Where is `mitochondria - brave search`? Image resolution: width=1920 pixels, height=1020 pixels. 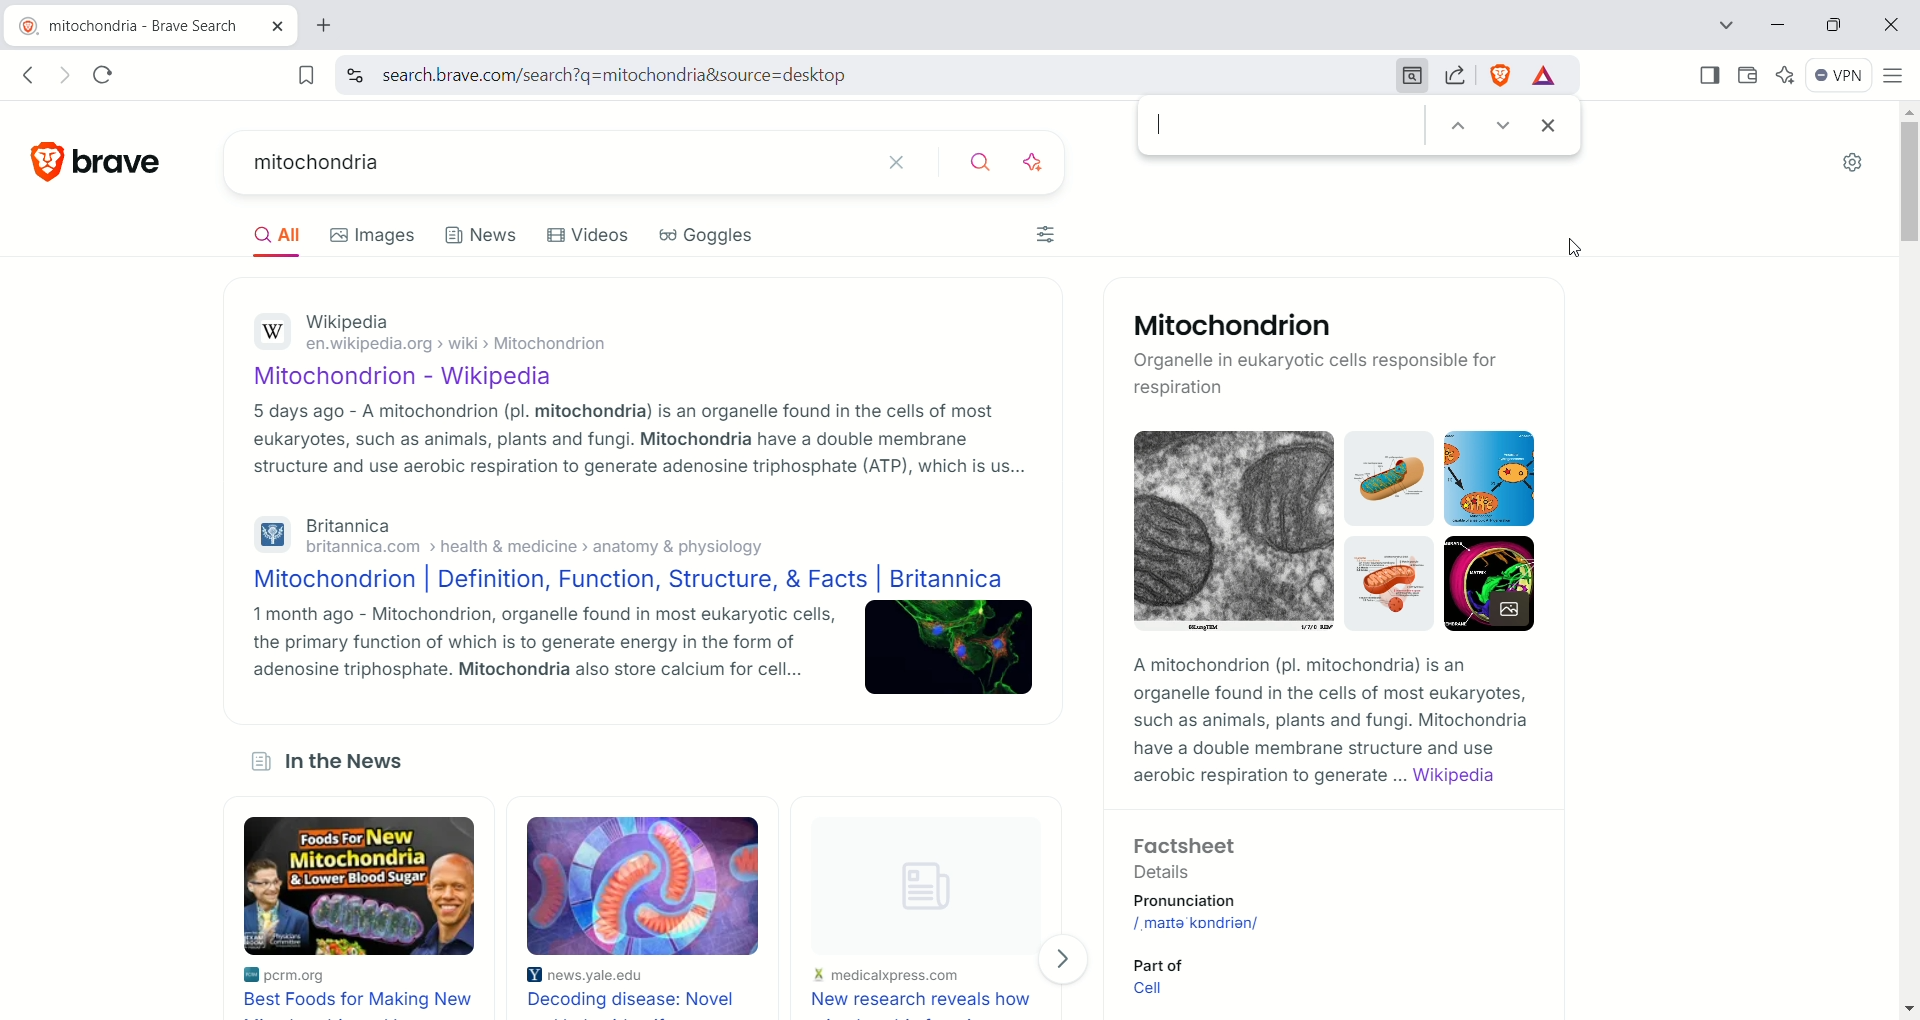 mitochondria - brave search is located at coordinates (148, 25).